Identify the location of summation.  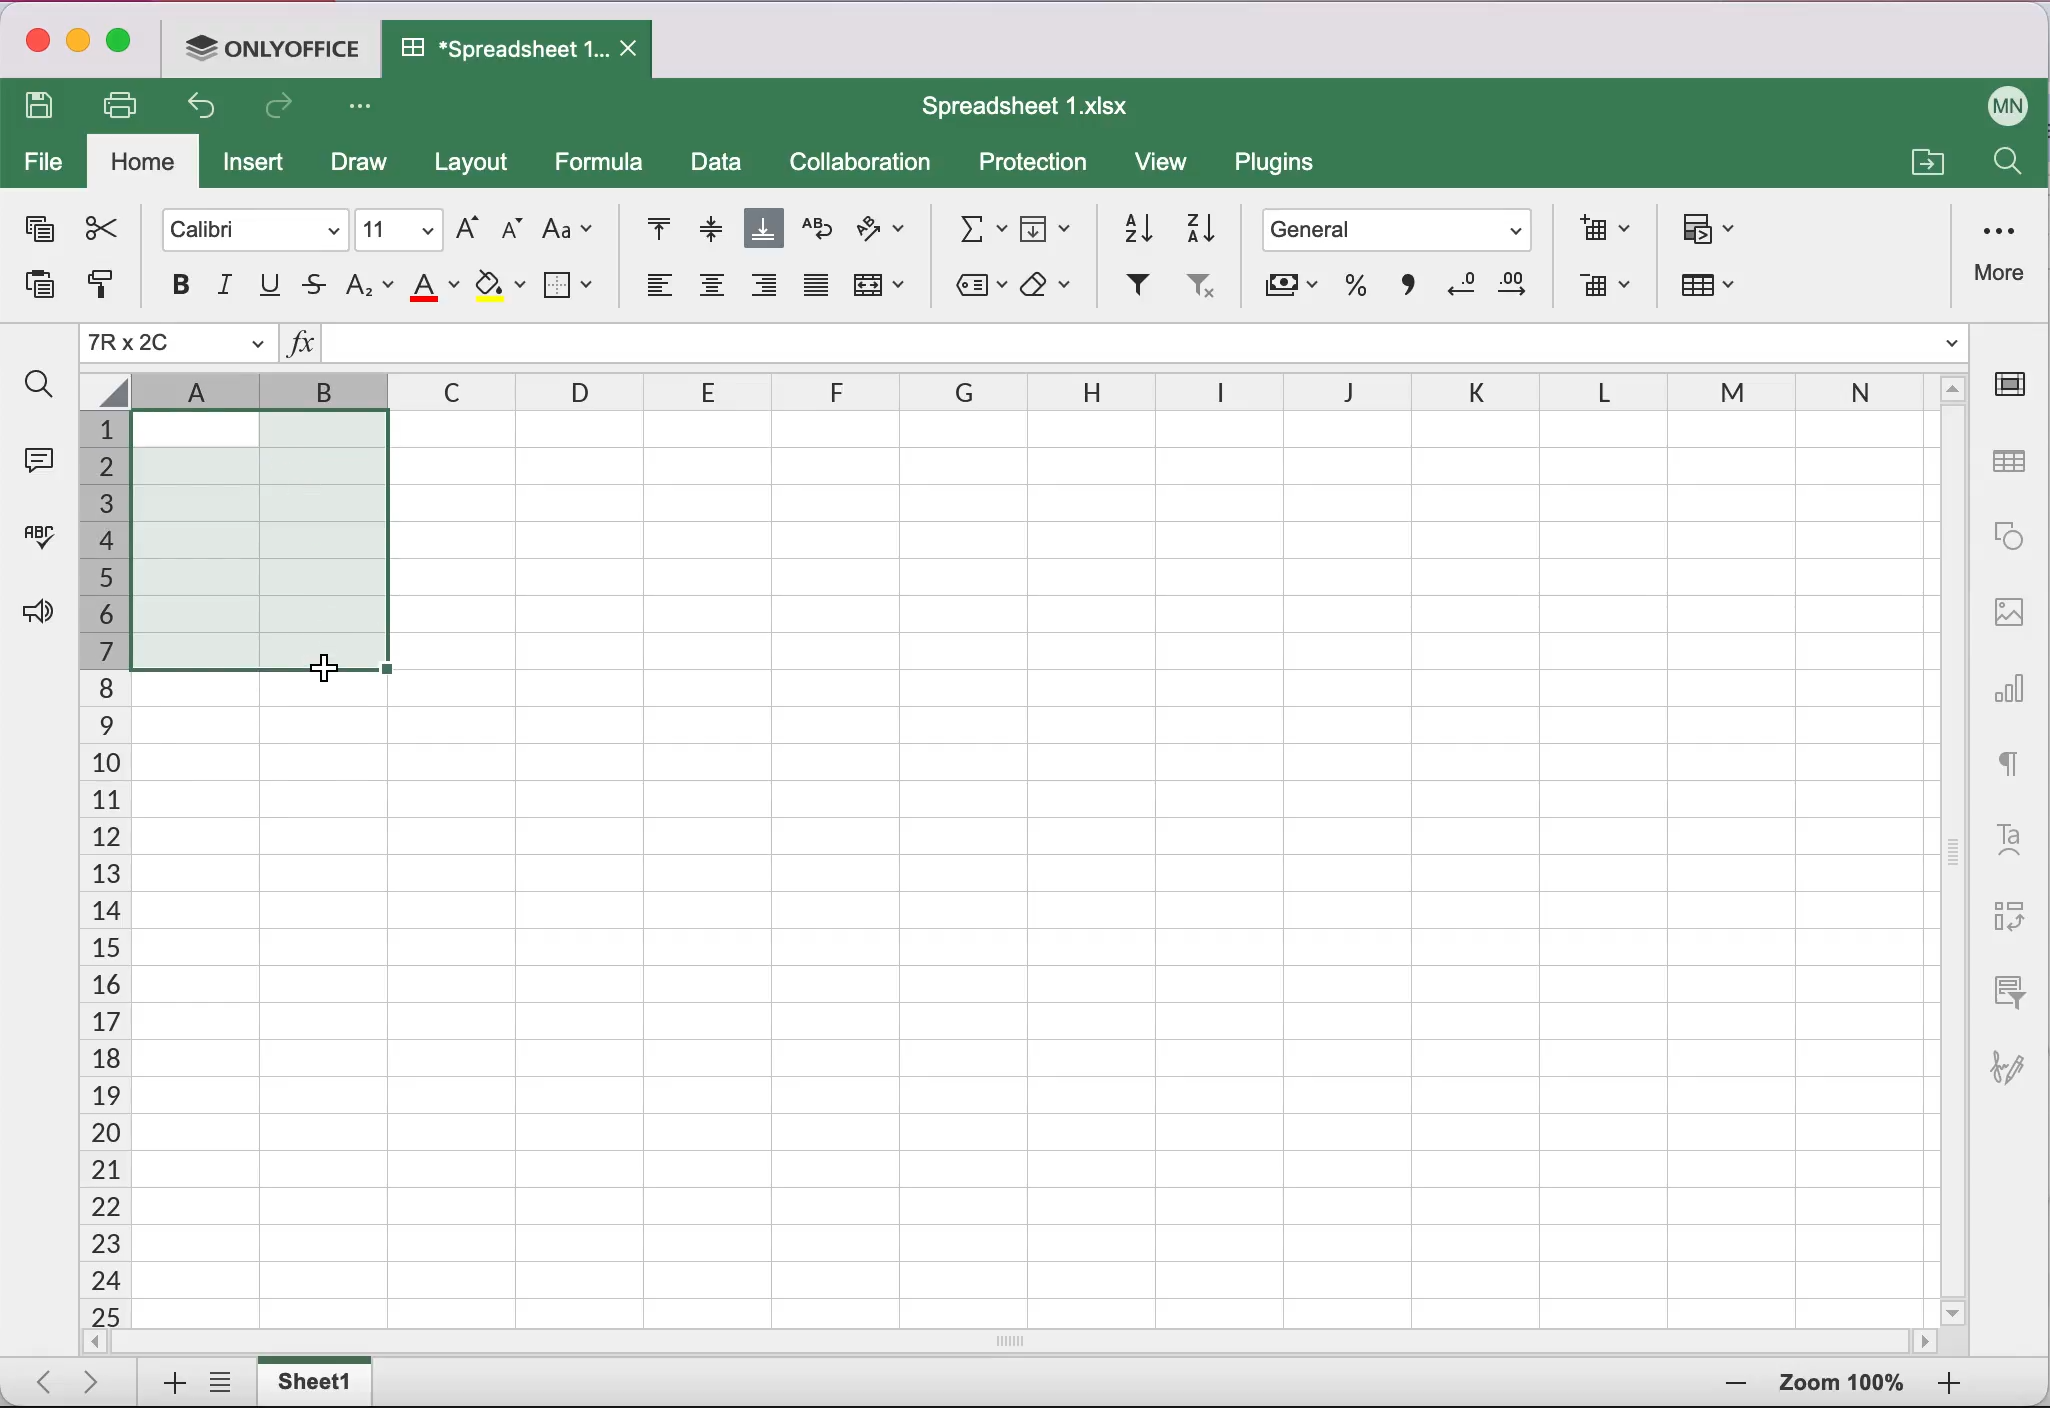
(974, 226).